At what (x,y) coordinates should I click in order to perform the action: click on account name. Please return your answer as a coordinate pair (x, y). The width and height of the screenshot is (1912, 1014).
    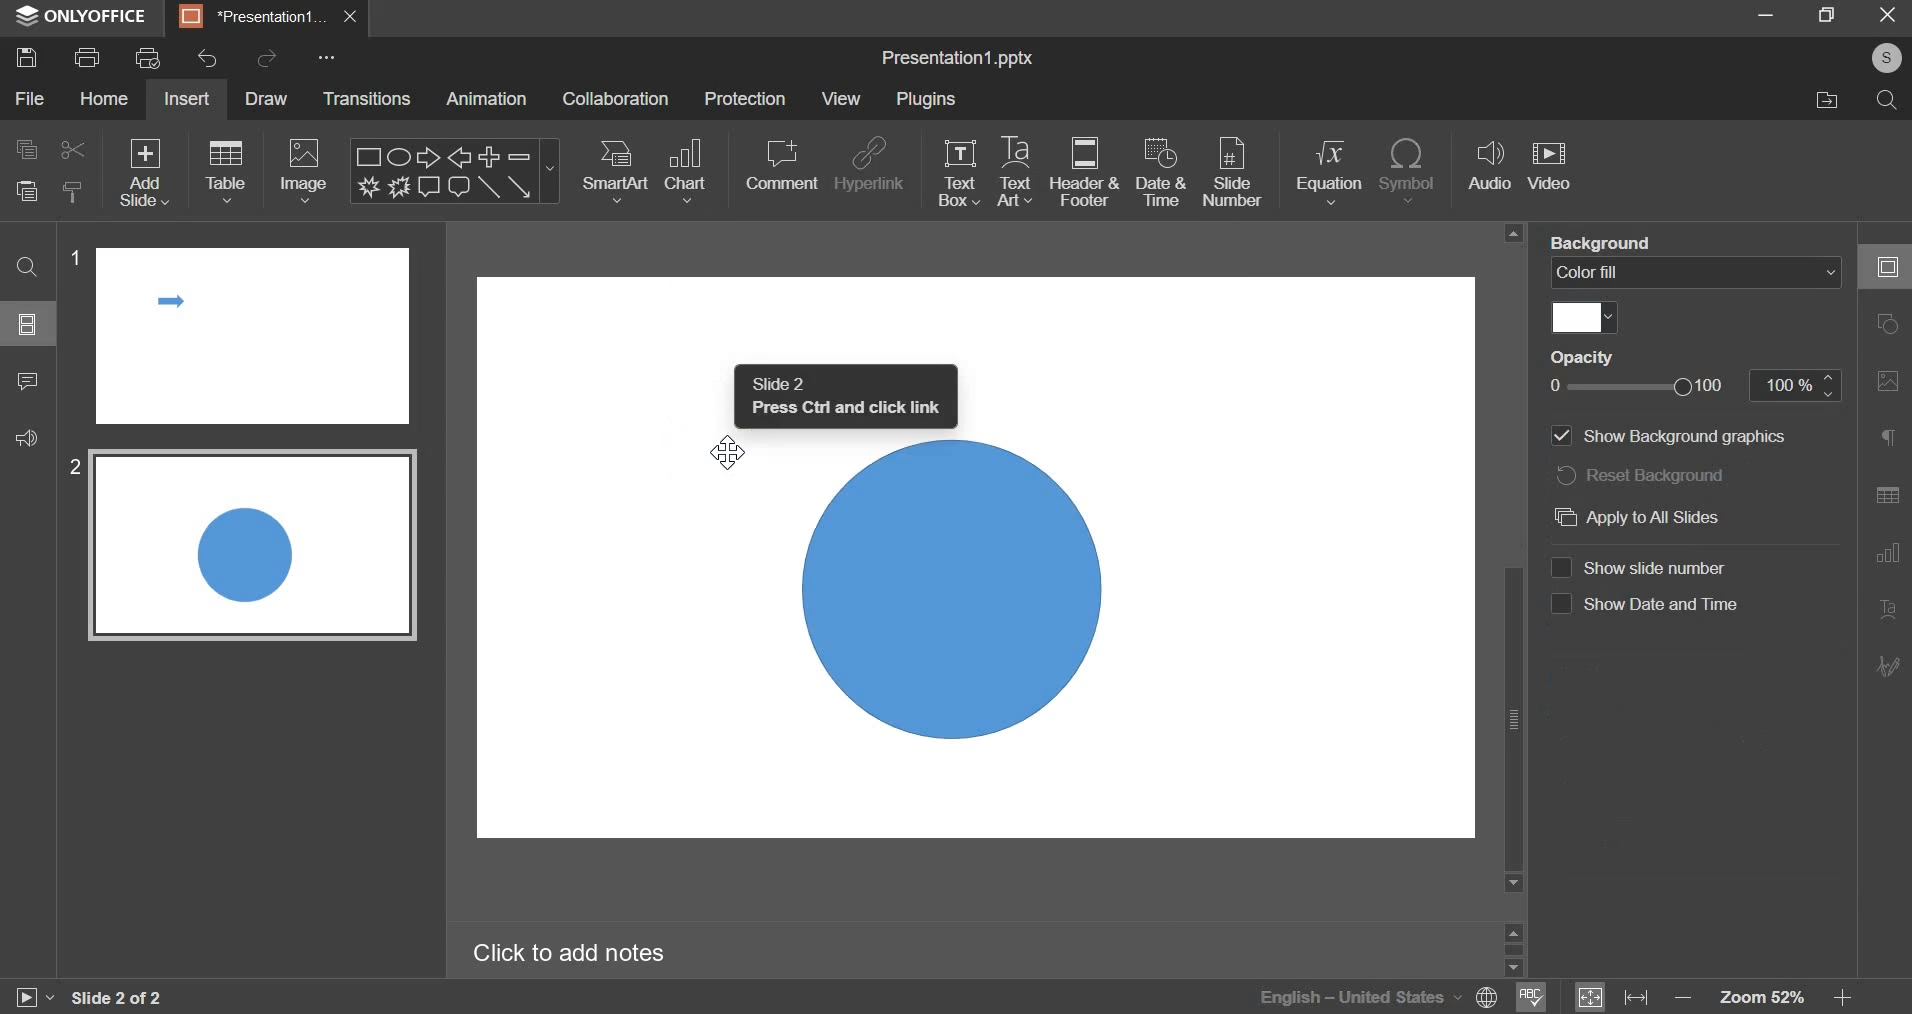
    Looking at the image, I should click on (1886, 58).